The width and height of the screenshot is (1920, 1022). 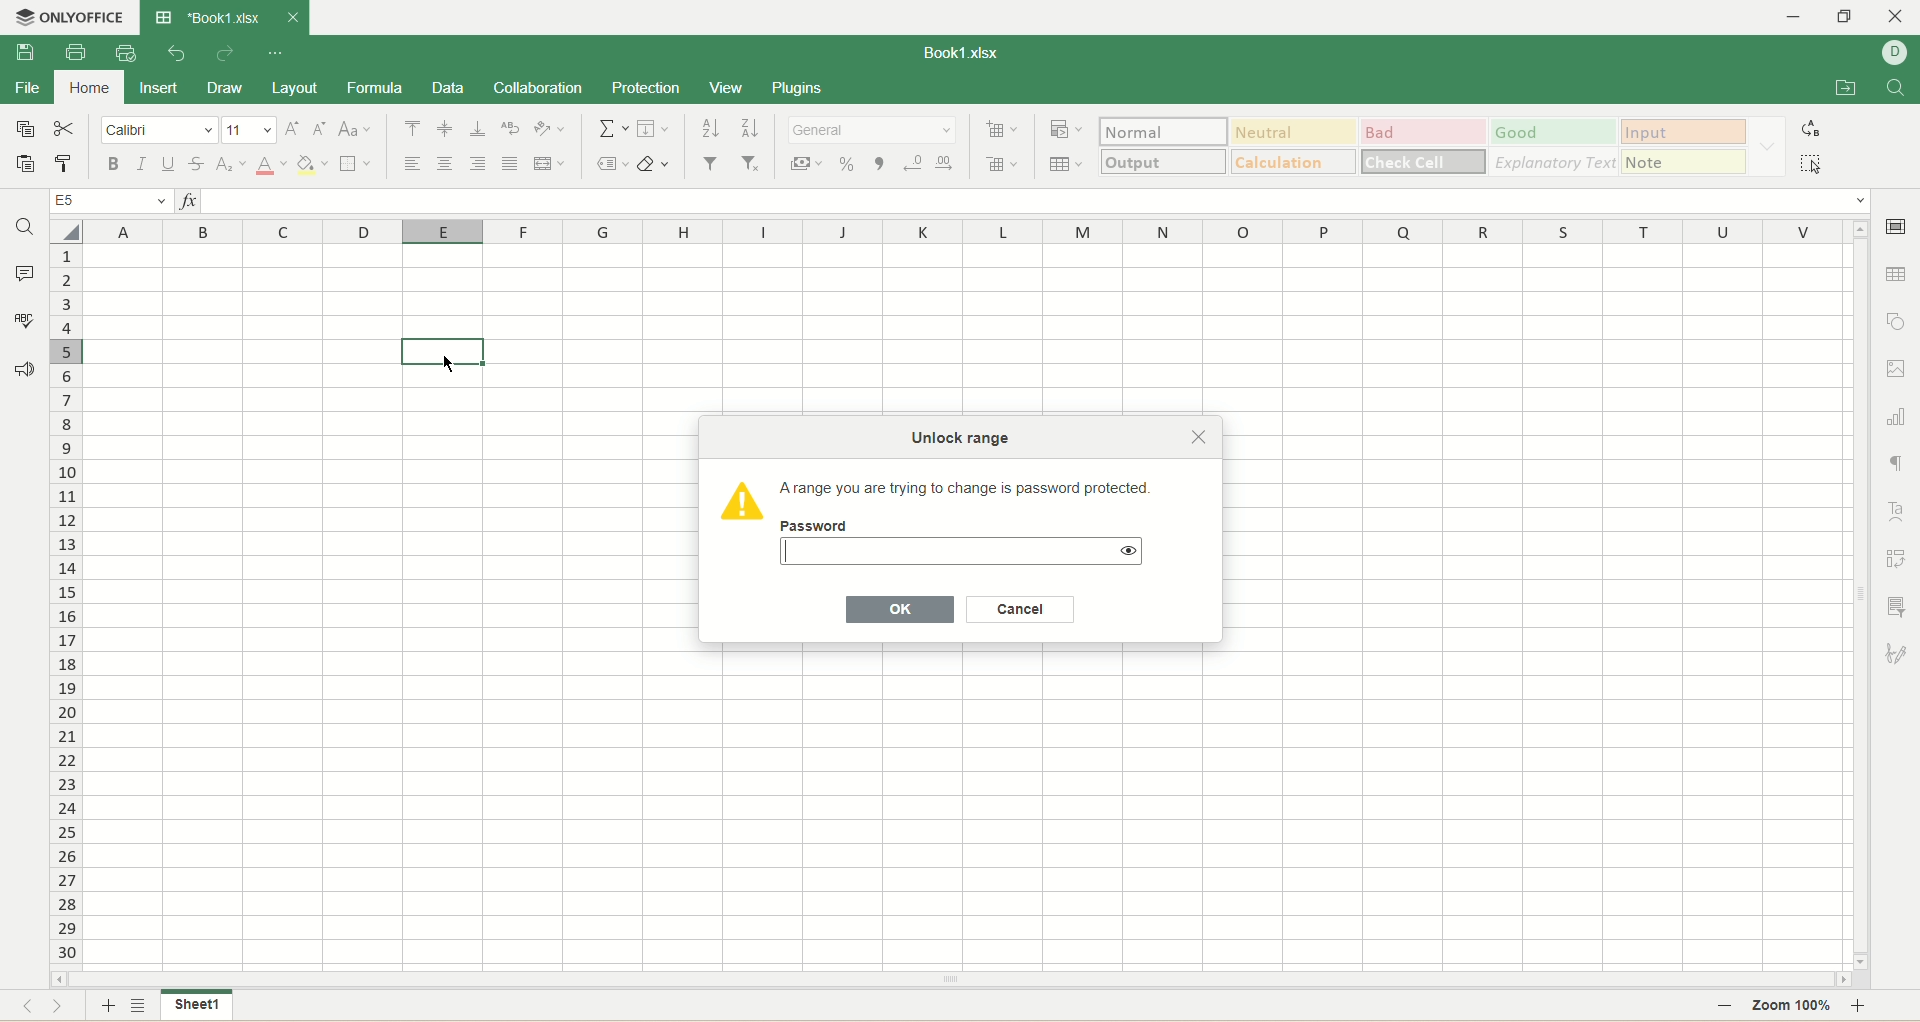 What do you see at coordinates (1793, 17) in the screenshot?
I see `minmize` at bounding box center [1793, 17].